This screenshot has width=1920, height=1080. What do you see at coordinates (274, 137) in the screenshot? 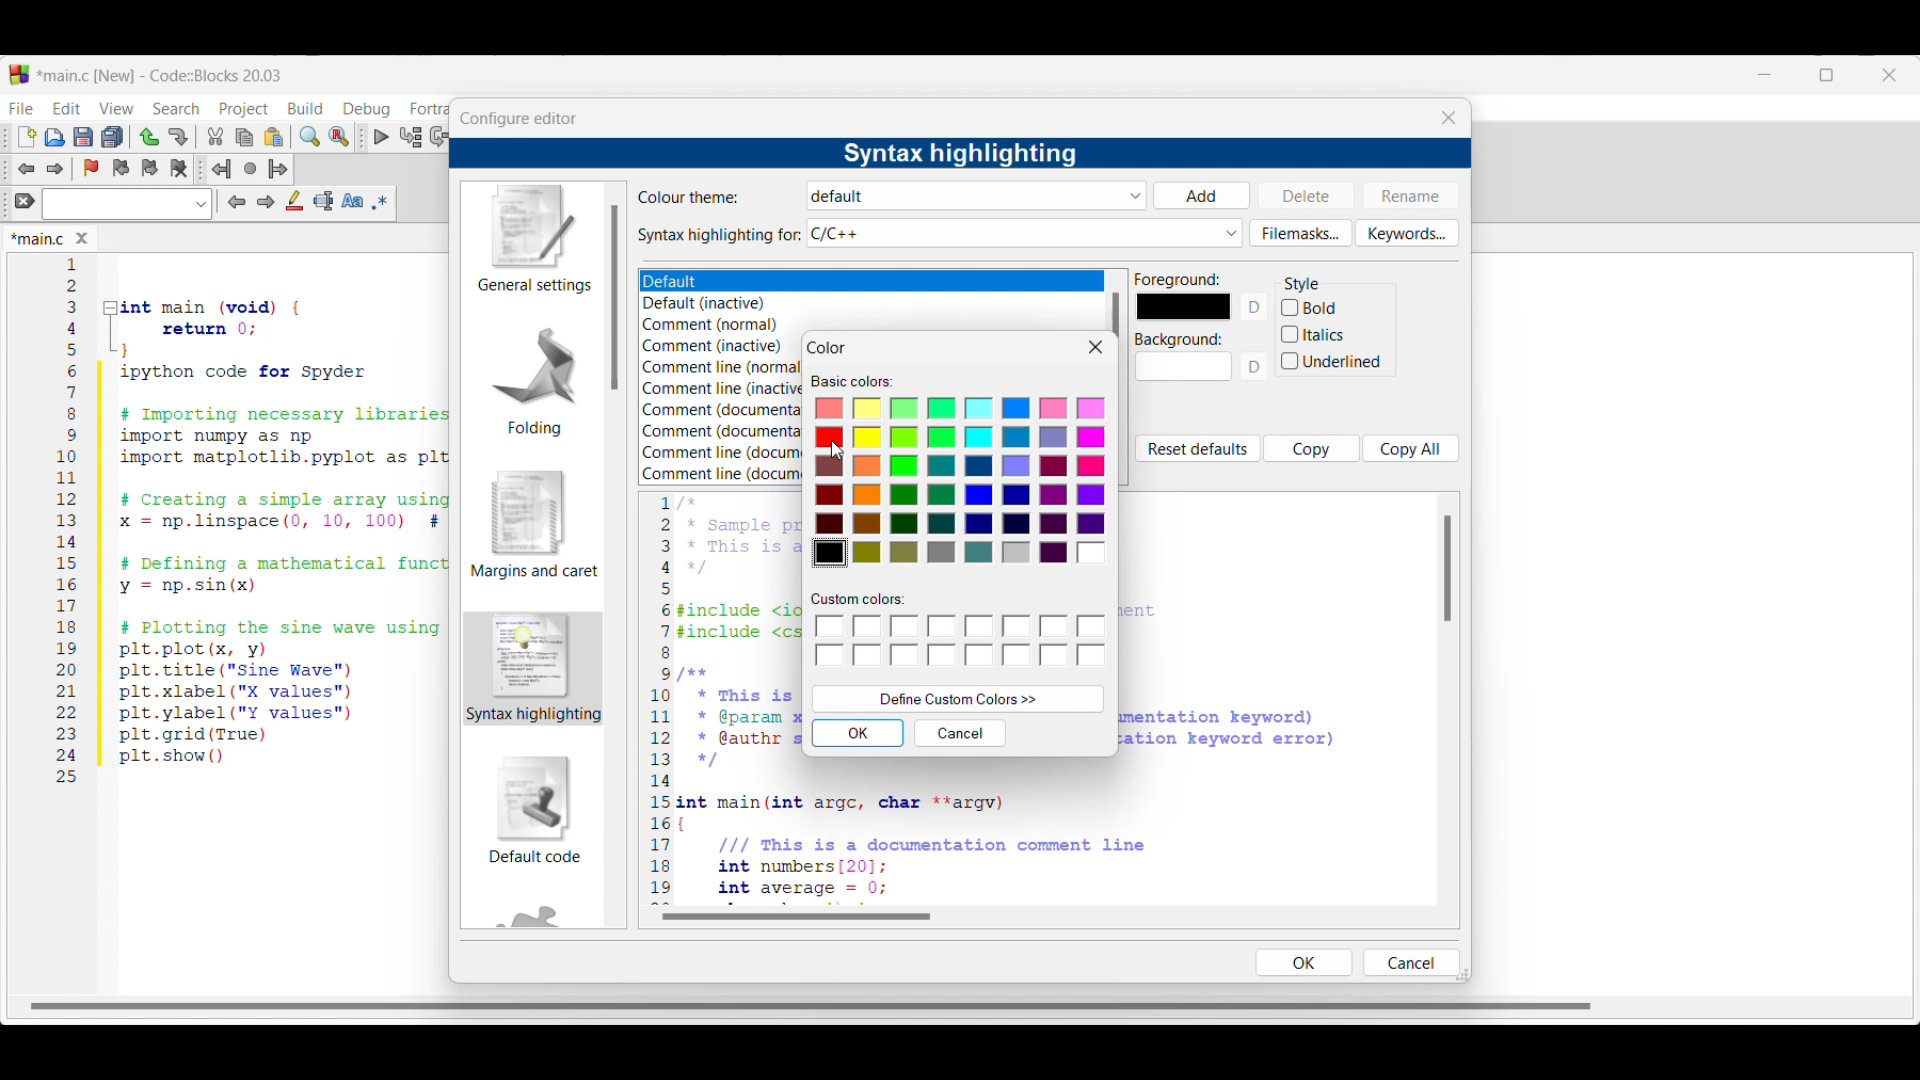
I see `Paste` at bounding box center [274, 137].